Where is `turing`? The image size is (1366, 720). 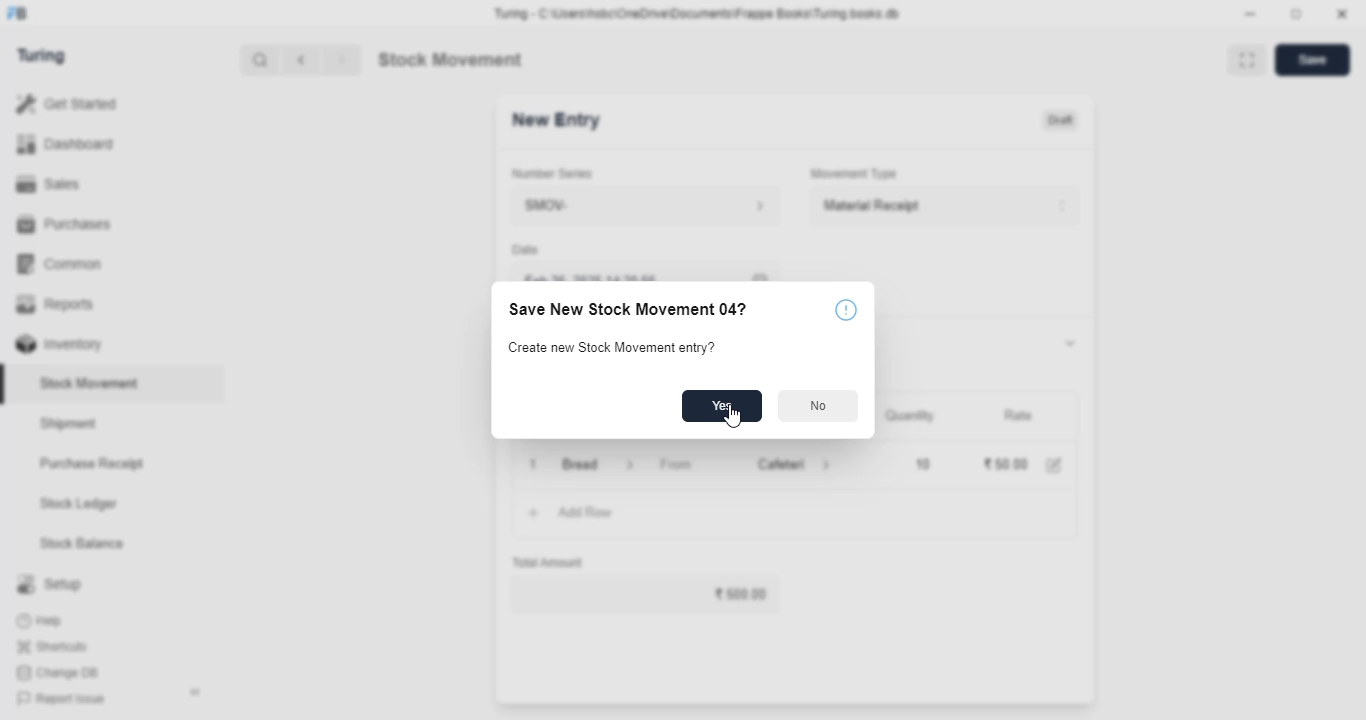
turing is located at coordinates (42, 56).